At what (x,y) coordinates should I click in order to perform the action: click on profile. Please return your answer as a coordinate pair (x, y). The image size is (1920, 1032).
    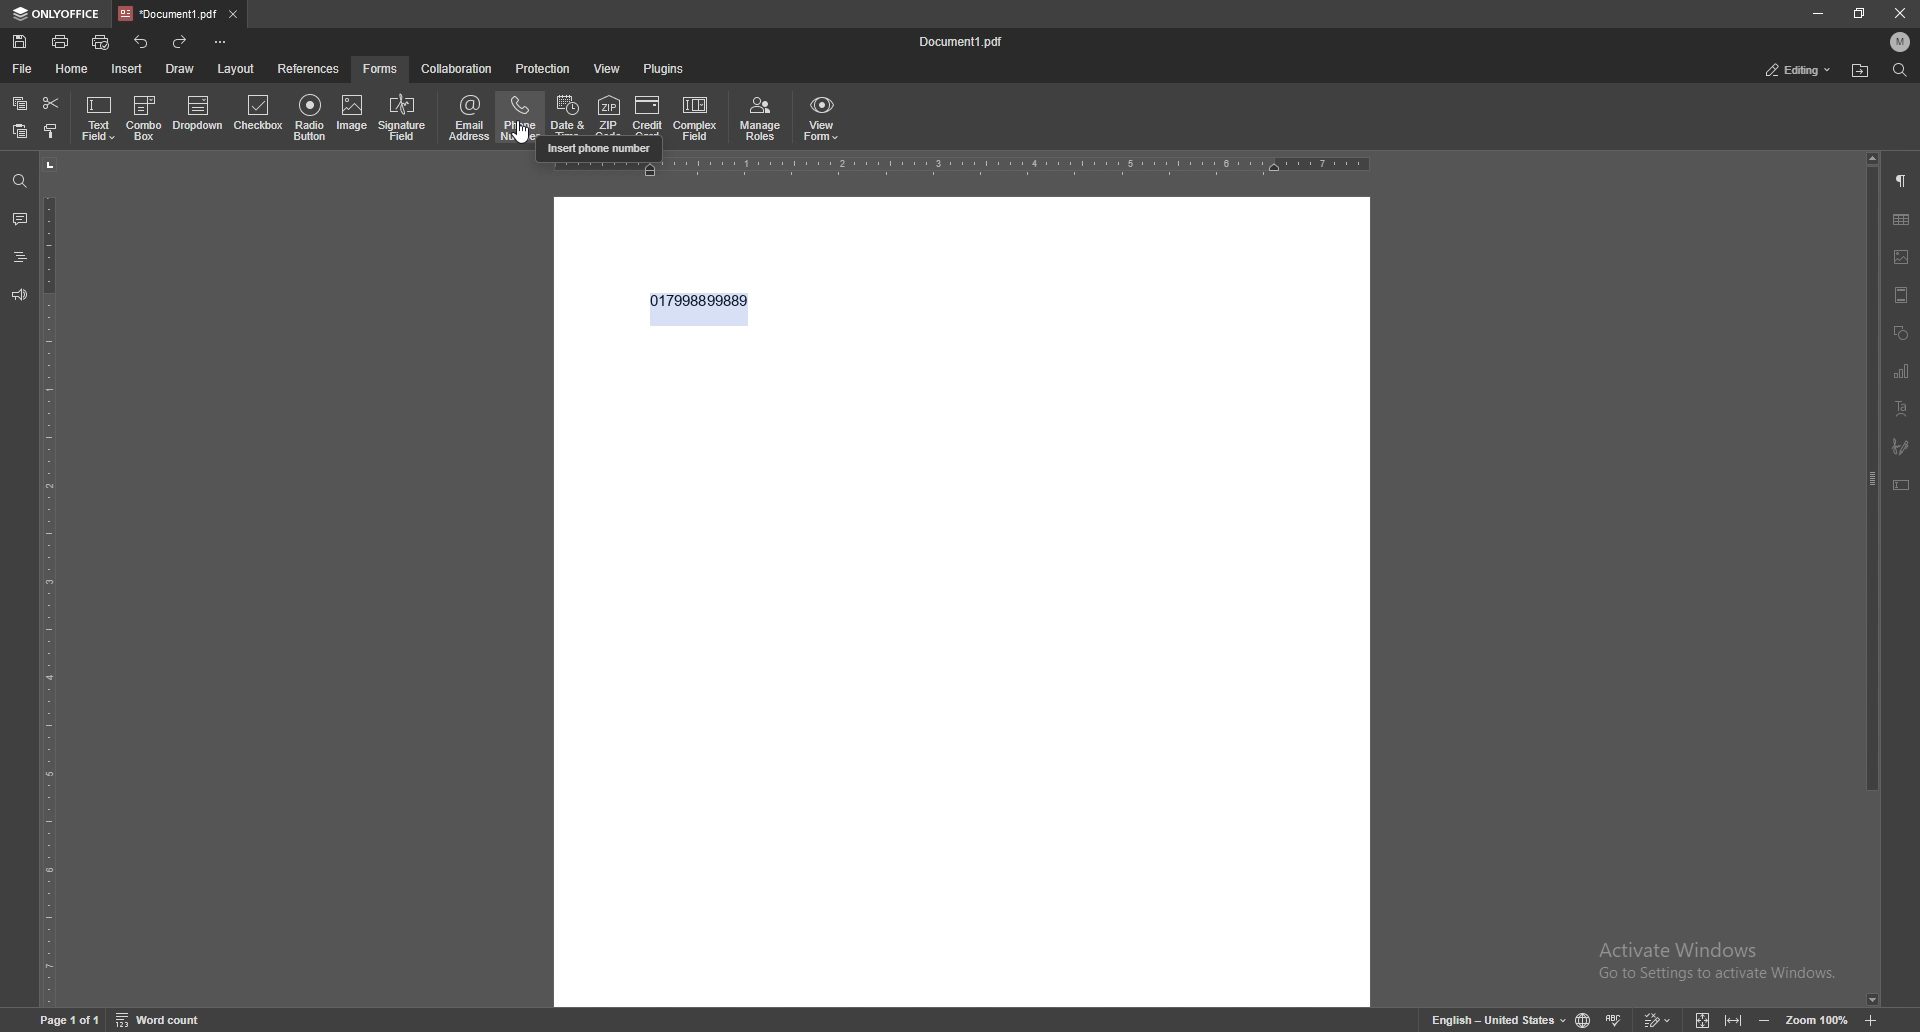
    Looking at the image, I should click on (1900, 42).